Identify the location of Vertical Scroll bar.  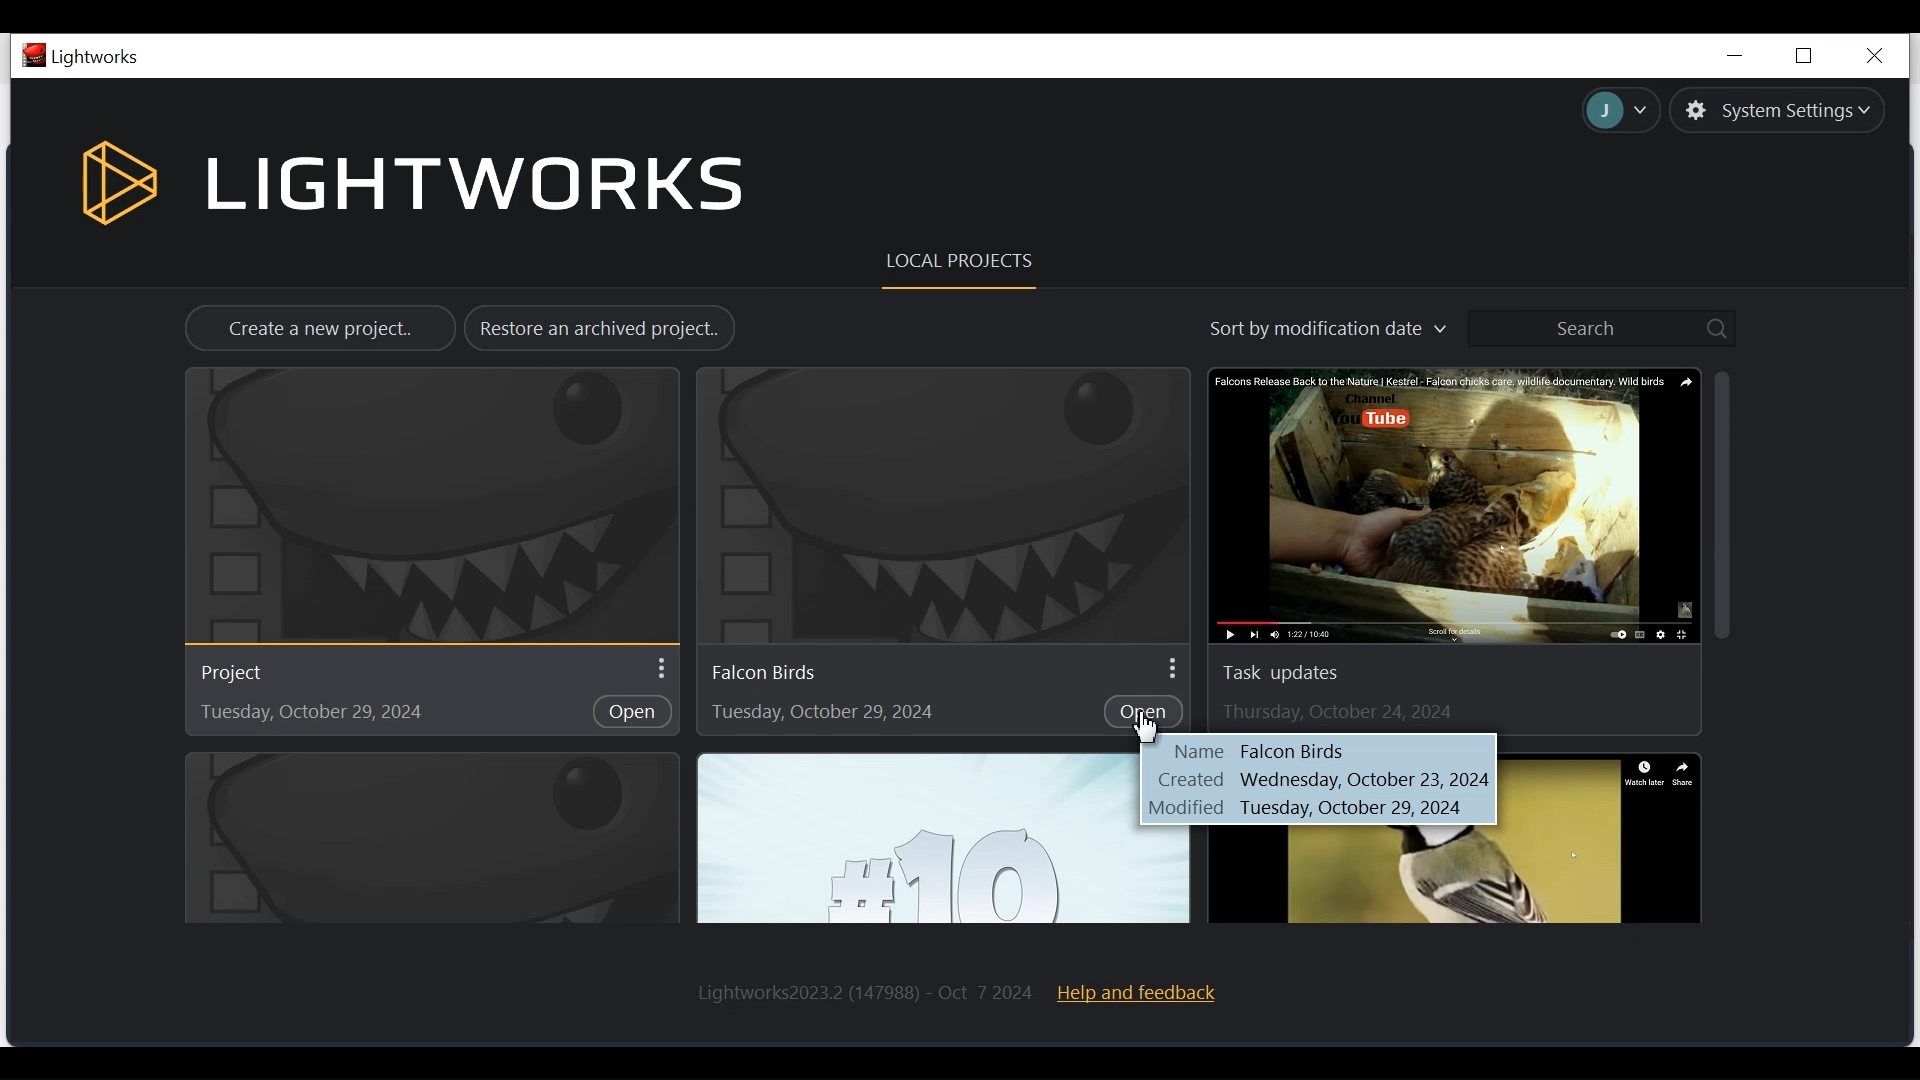
(1724, 509).